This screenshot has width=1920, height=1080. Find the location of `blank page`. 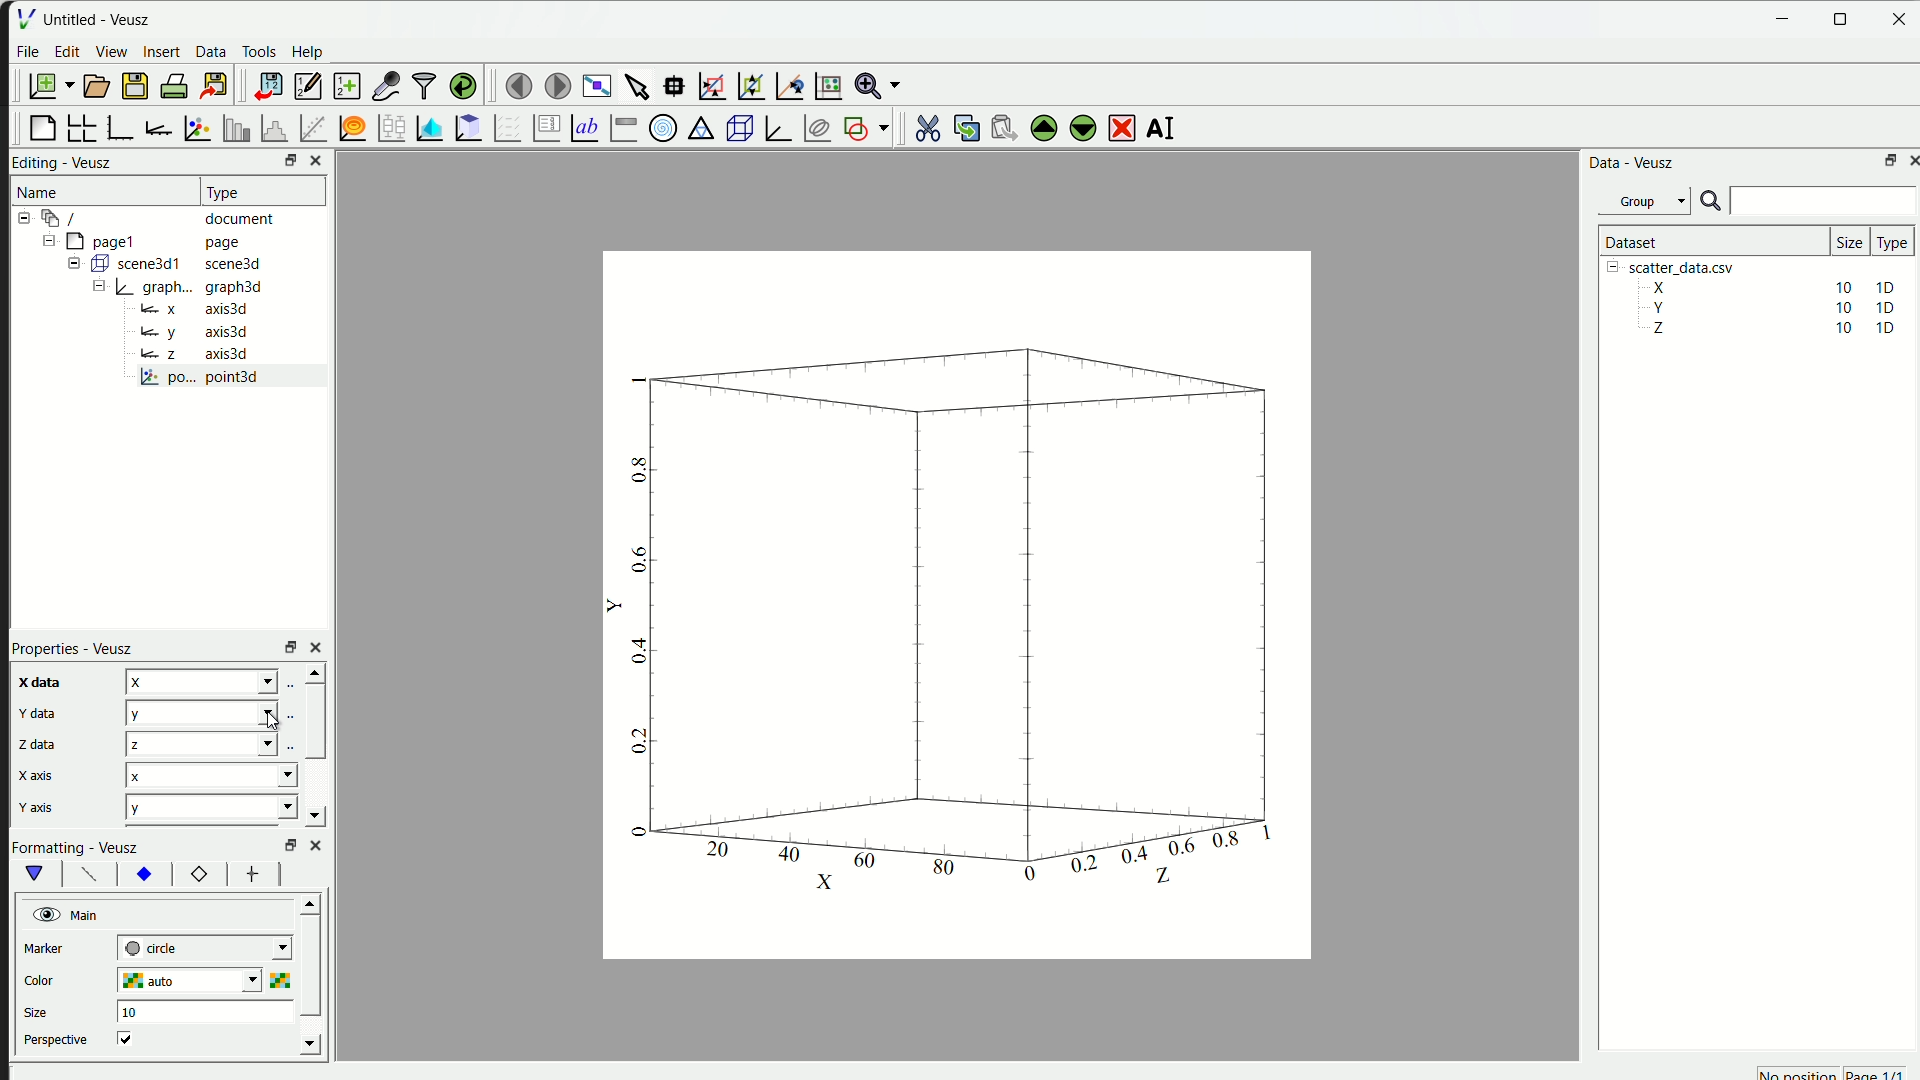

blank page is located at coordinates (37, 129).